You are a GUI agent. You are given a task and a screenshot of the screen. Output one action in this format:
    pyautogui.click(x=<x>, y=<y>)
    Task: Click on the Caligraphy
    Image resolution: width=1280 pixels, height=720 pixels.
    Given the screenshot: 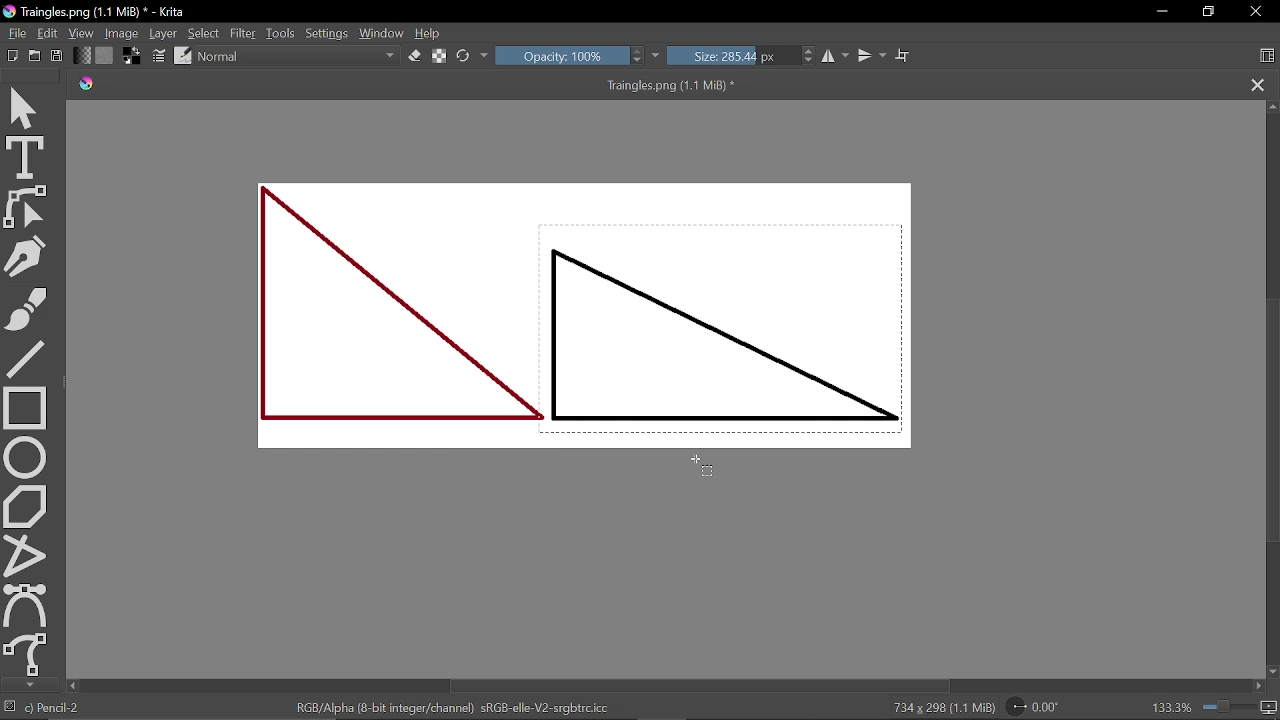 What is the action you would take?
    pyautogui.click(x=26, y=254)
    